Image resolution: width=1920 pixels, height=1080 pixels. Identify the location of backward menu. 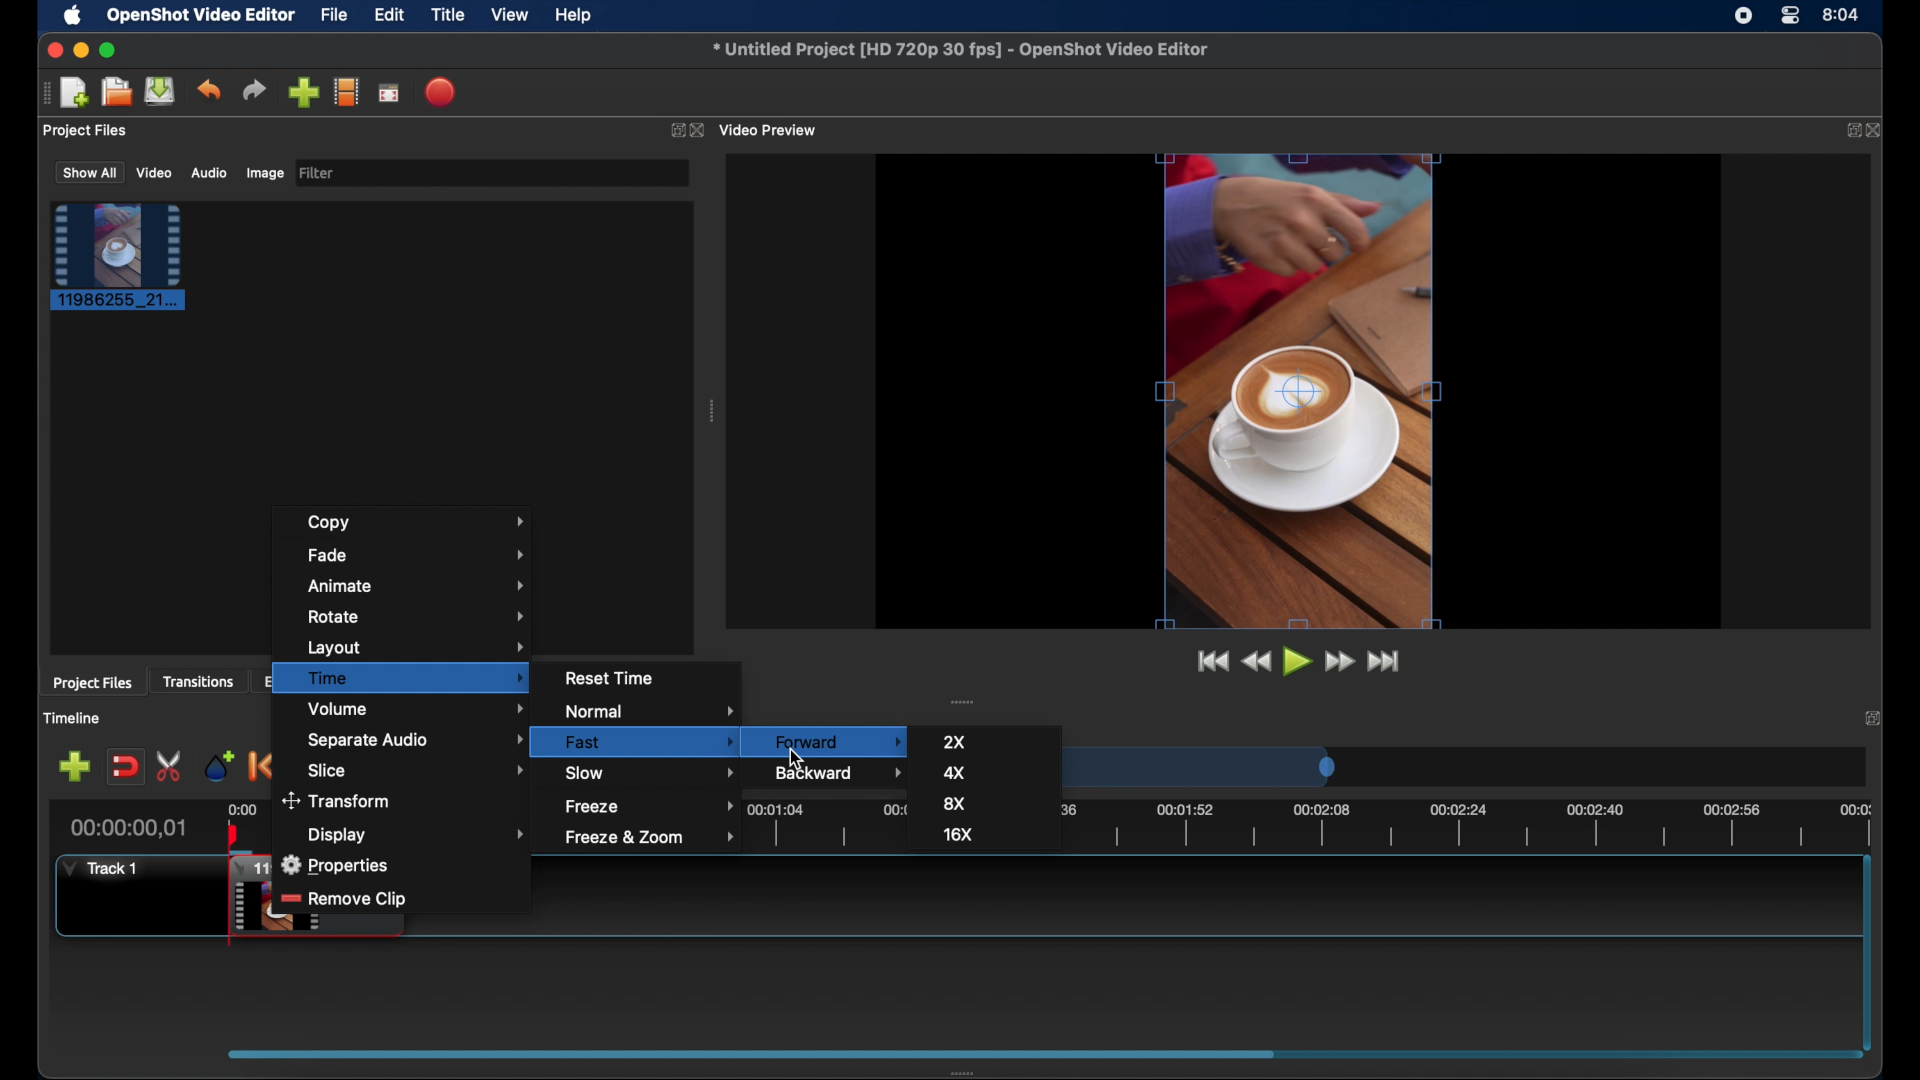
(842, 772).